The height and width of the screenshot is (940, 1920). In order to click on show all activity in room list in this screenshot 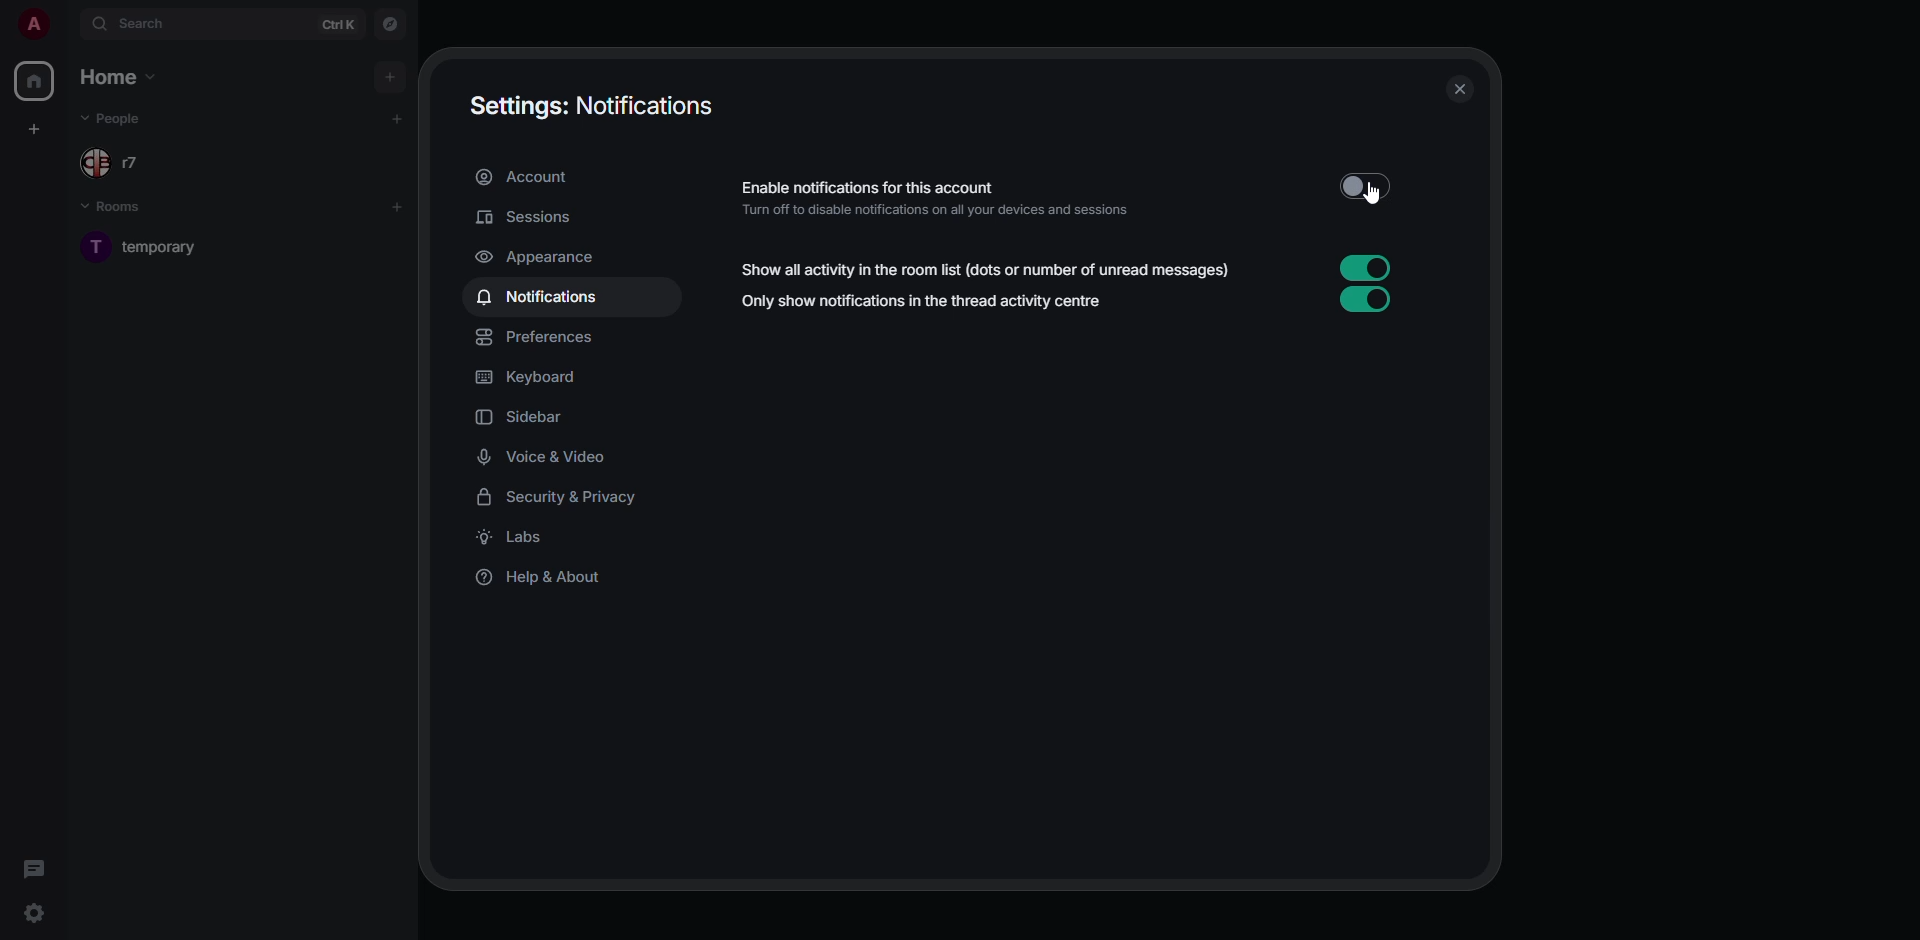, I will do `click(987, 270)`.